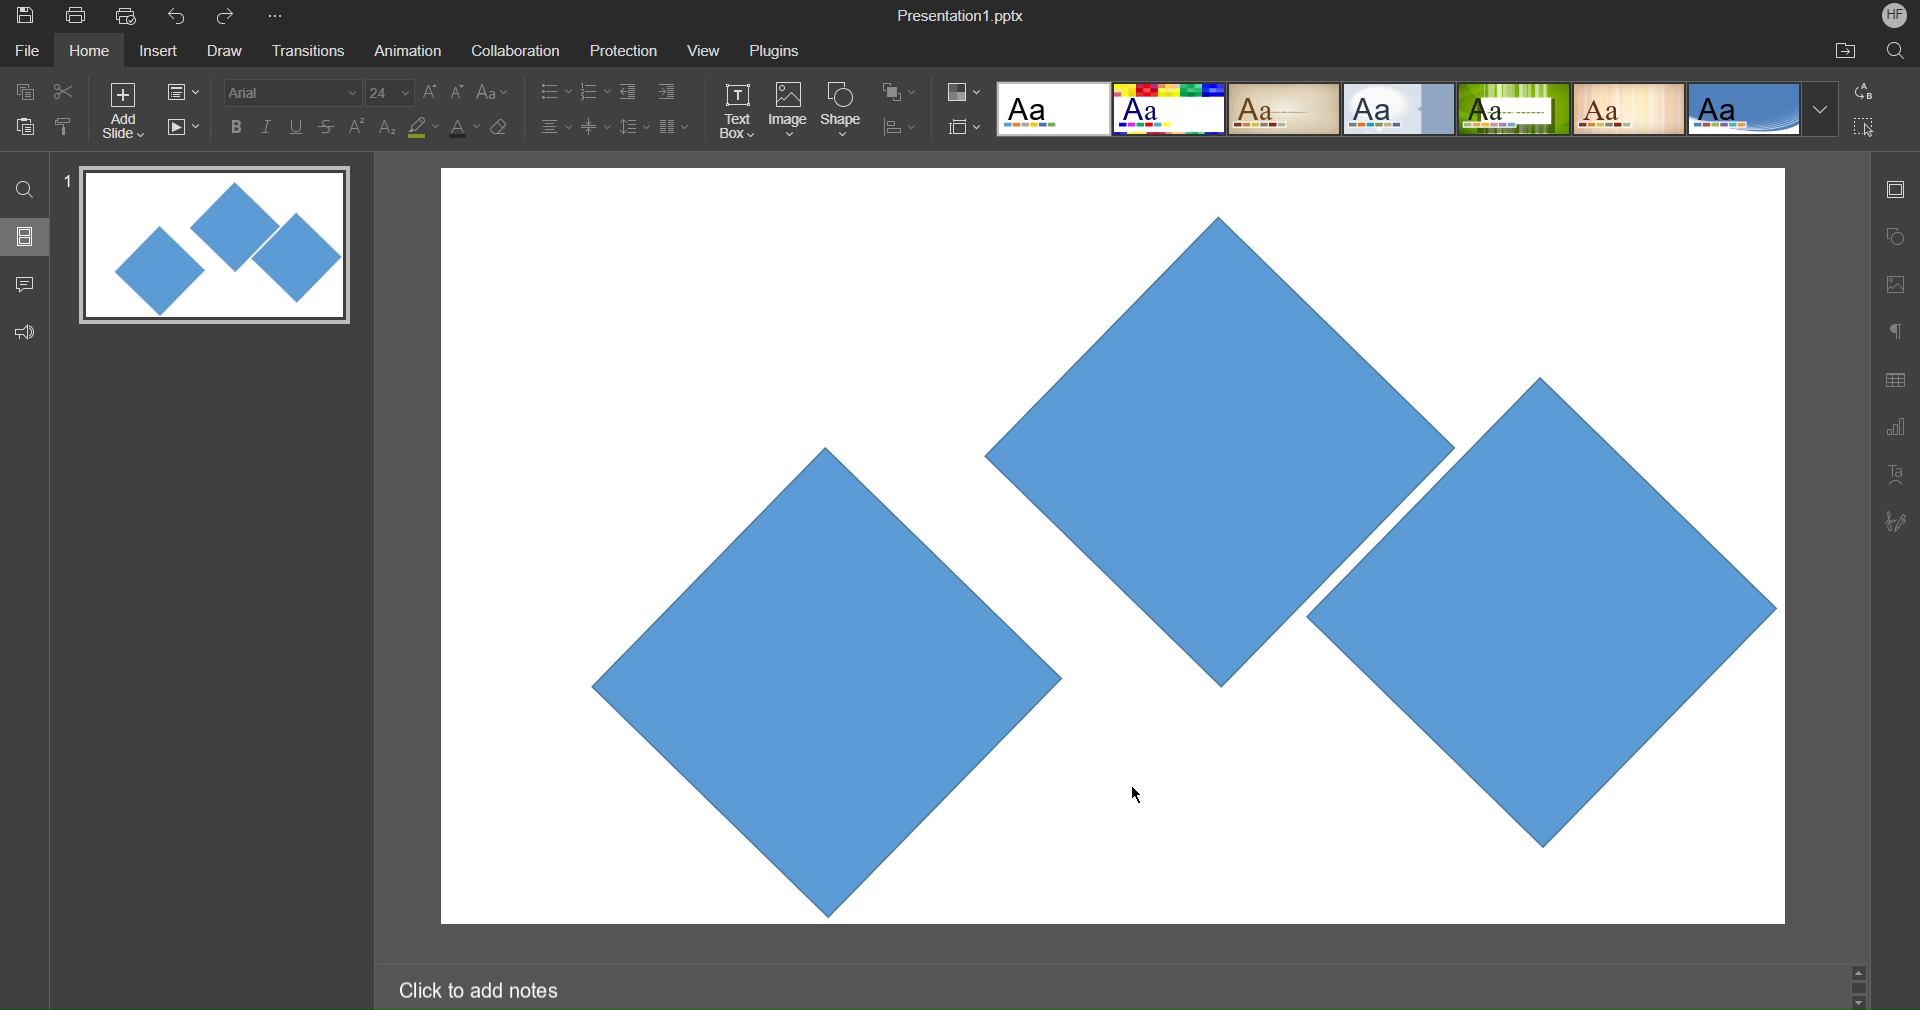 This screenshot has height=1010, width=1920. I want to click on Home, so click(89, 51).